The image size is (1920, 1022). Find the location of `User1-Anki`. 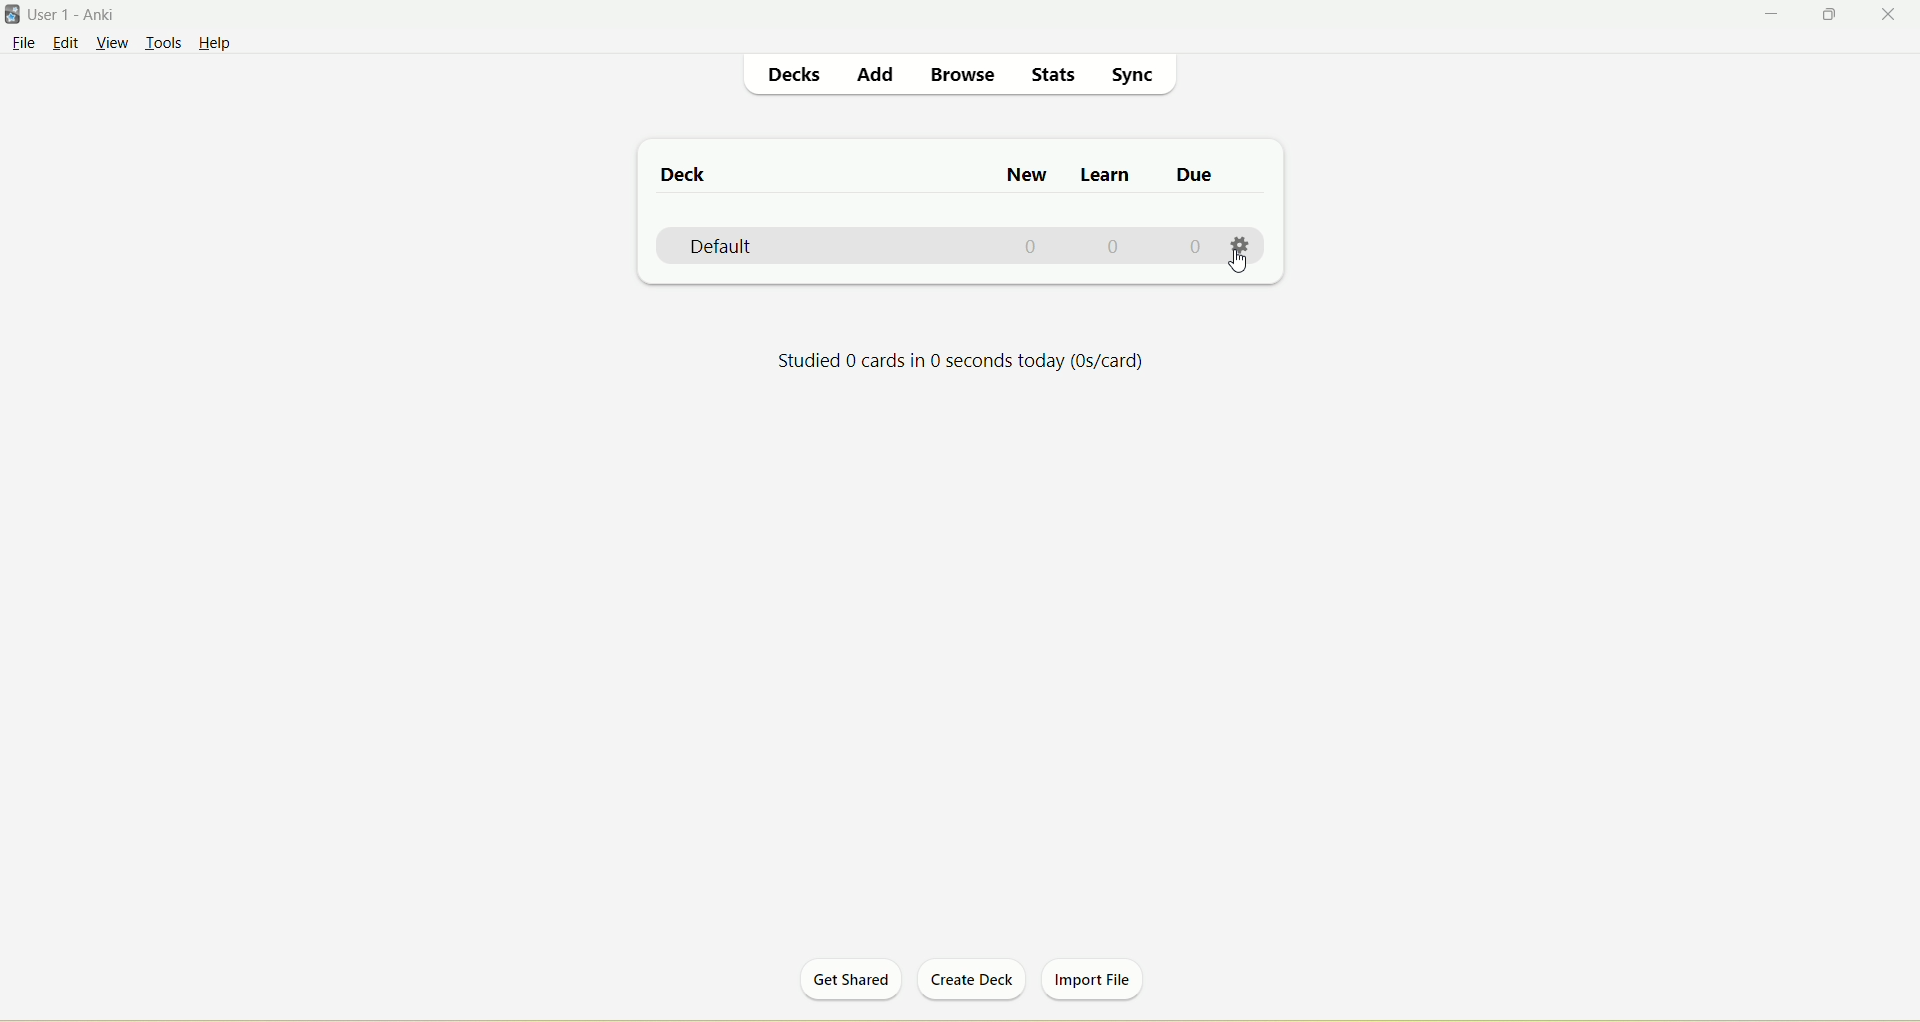

User1-Anki is located at coordinates (86, 14).